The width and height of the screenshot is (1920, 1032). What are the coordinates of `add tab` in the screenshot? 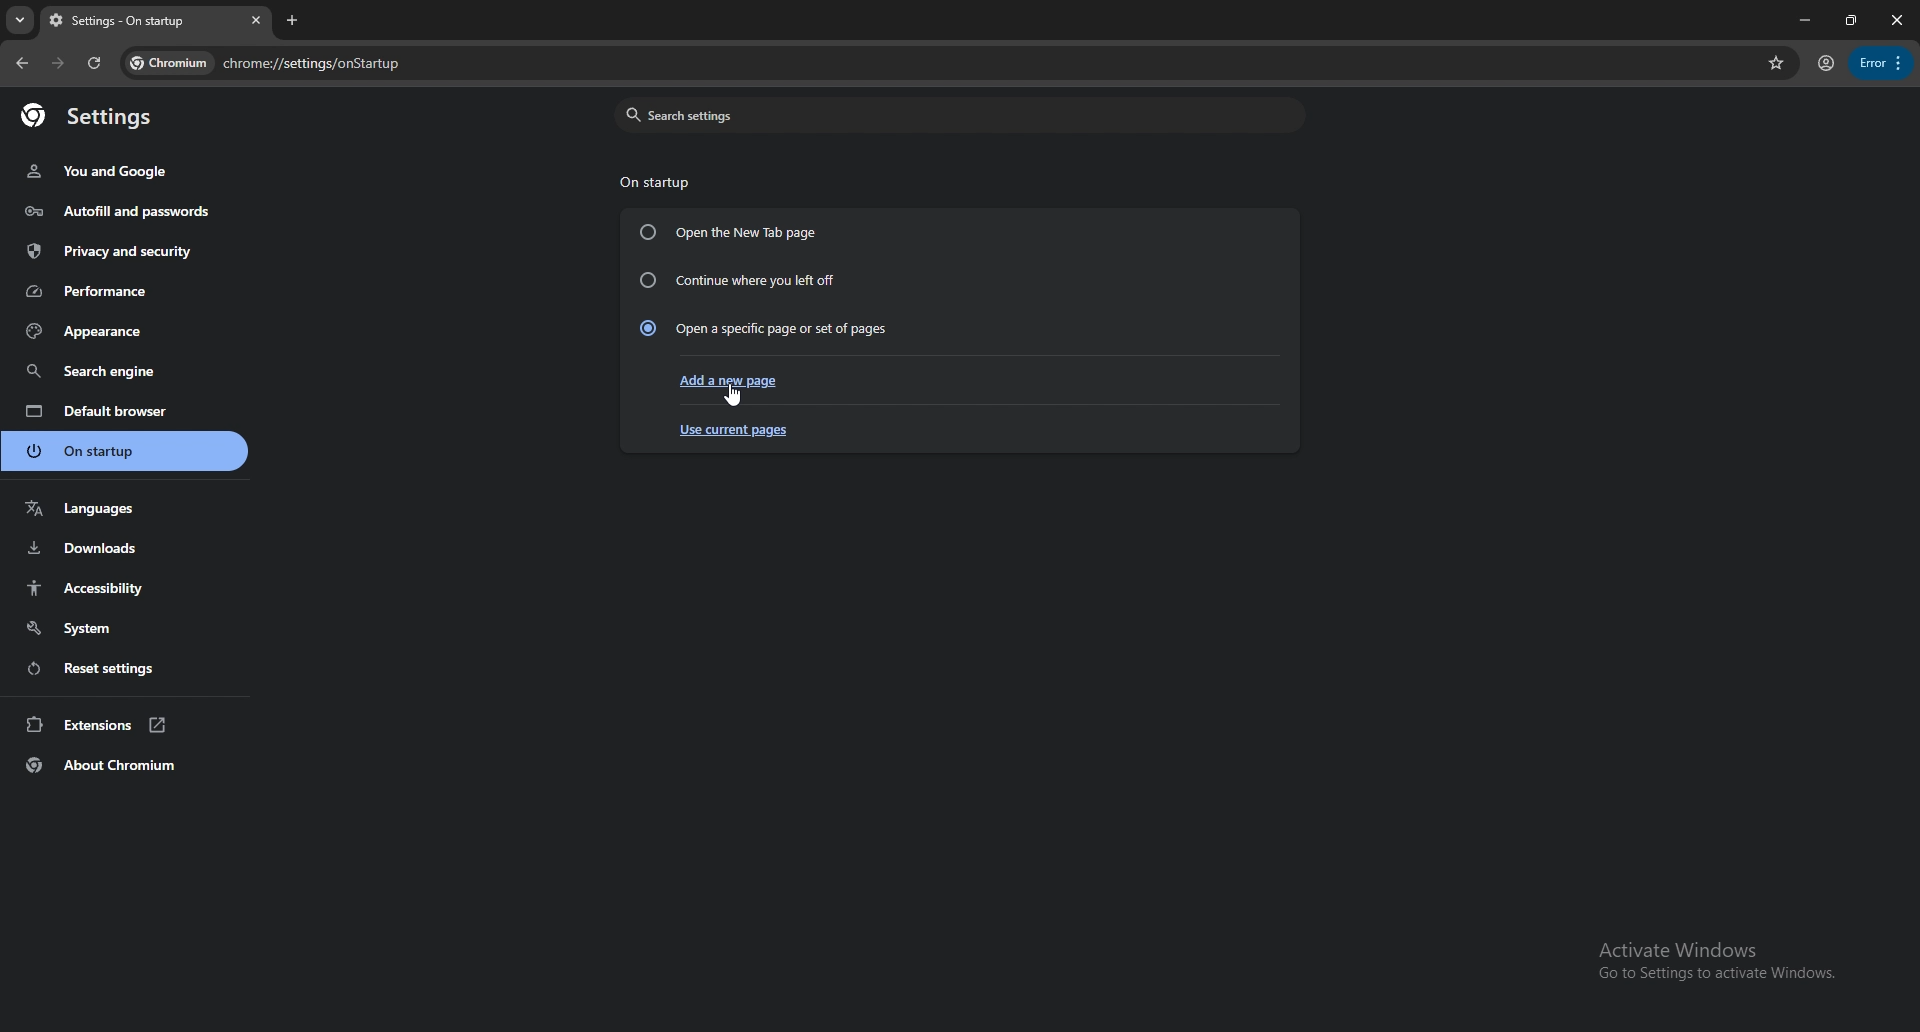 It's located at (295, 20).